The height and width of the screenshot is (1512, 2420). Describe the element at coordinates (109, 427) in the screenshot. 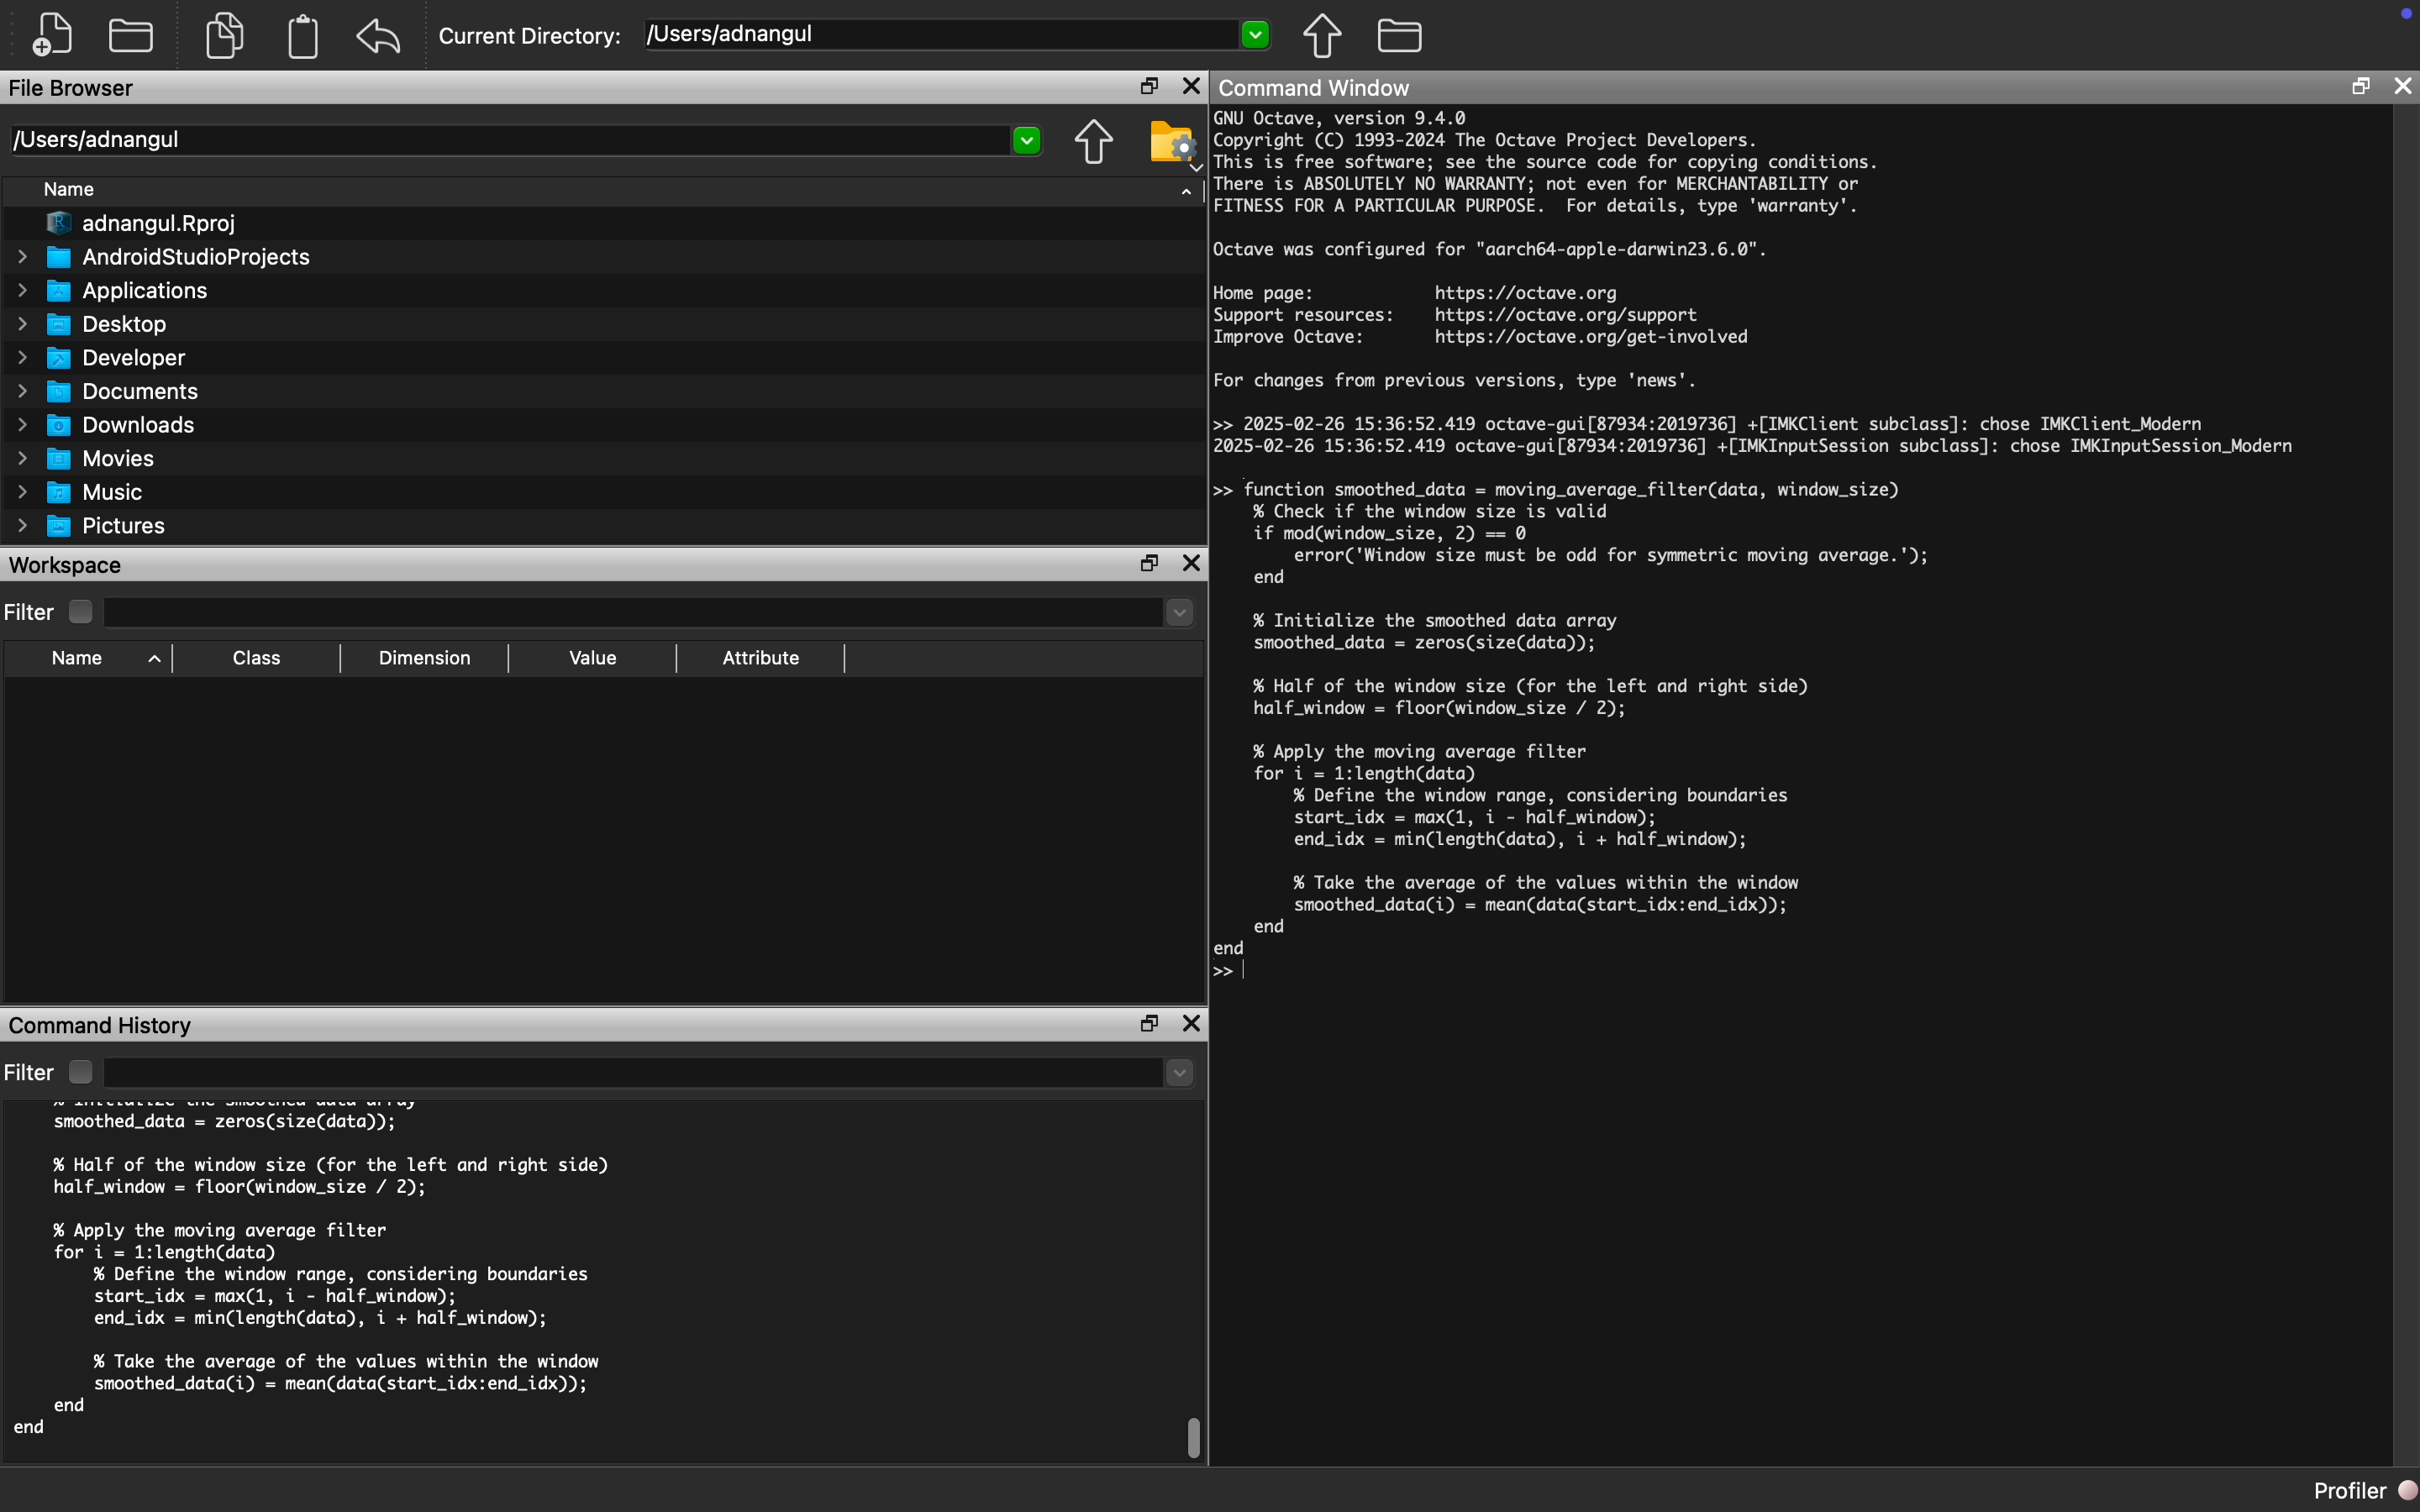

I see `Downloads` at that location.